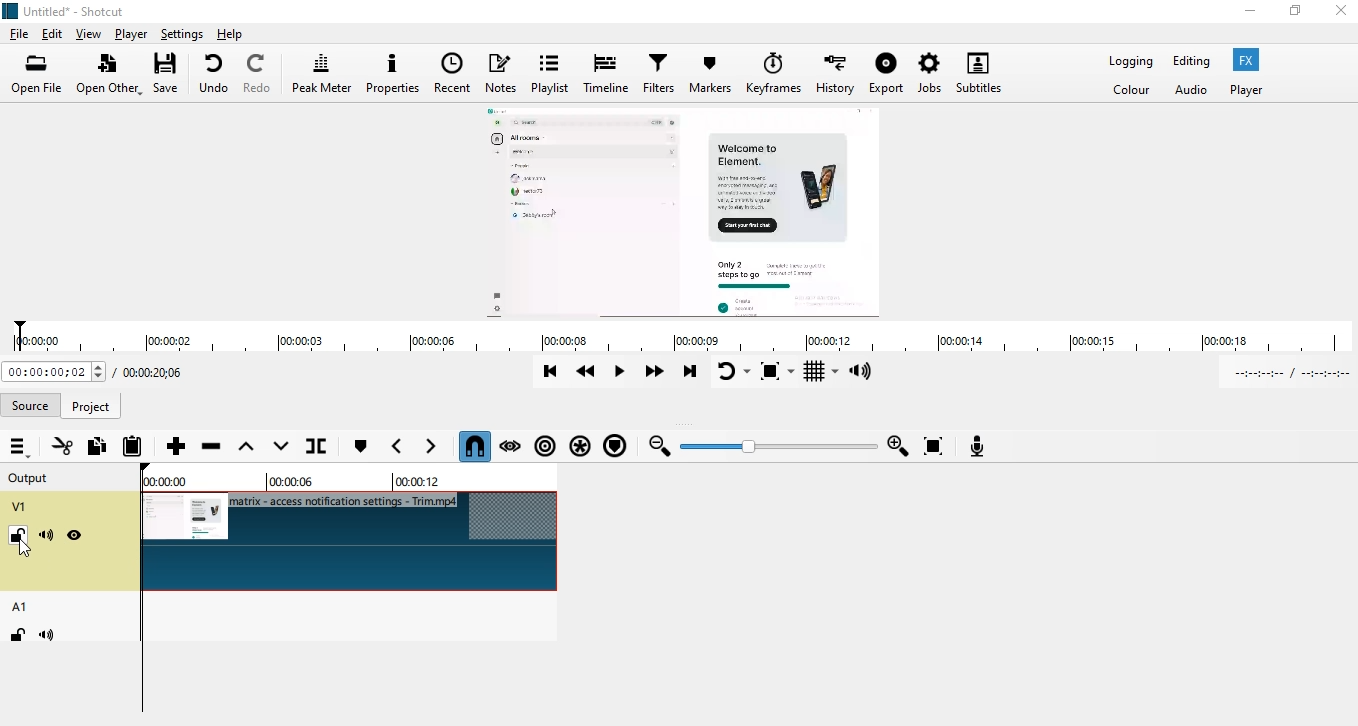 The image size is (1358, 726). What do you see at coordinates (1252, 8) in the screenshot?
I see `minimise` at bounding box center [1252, 8].